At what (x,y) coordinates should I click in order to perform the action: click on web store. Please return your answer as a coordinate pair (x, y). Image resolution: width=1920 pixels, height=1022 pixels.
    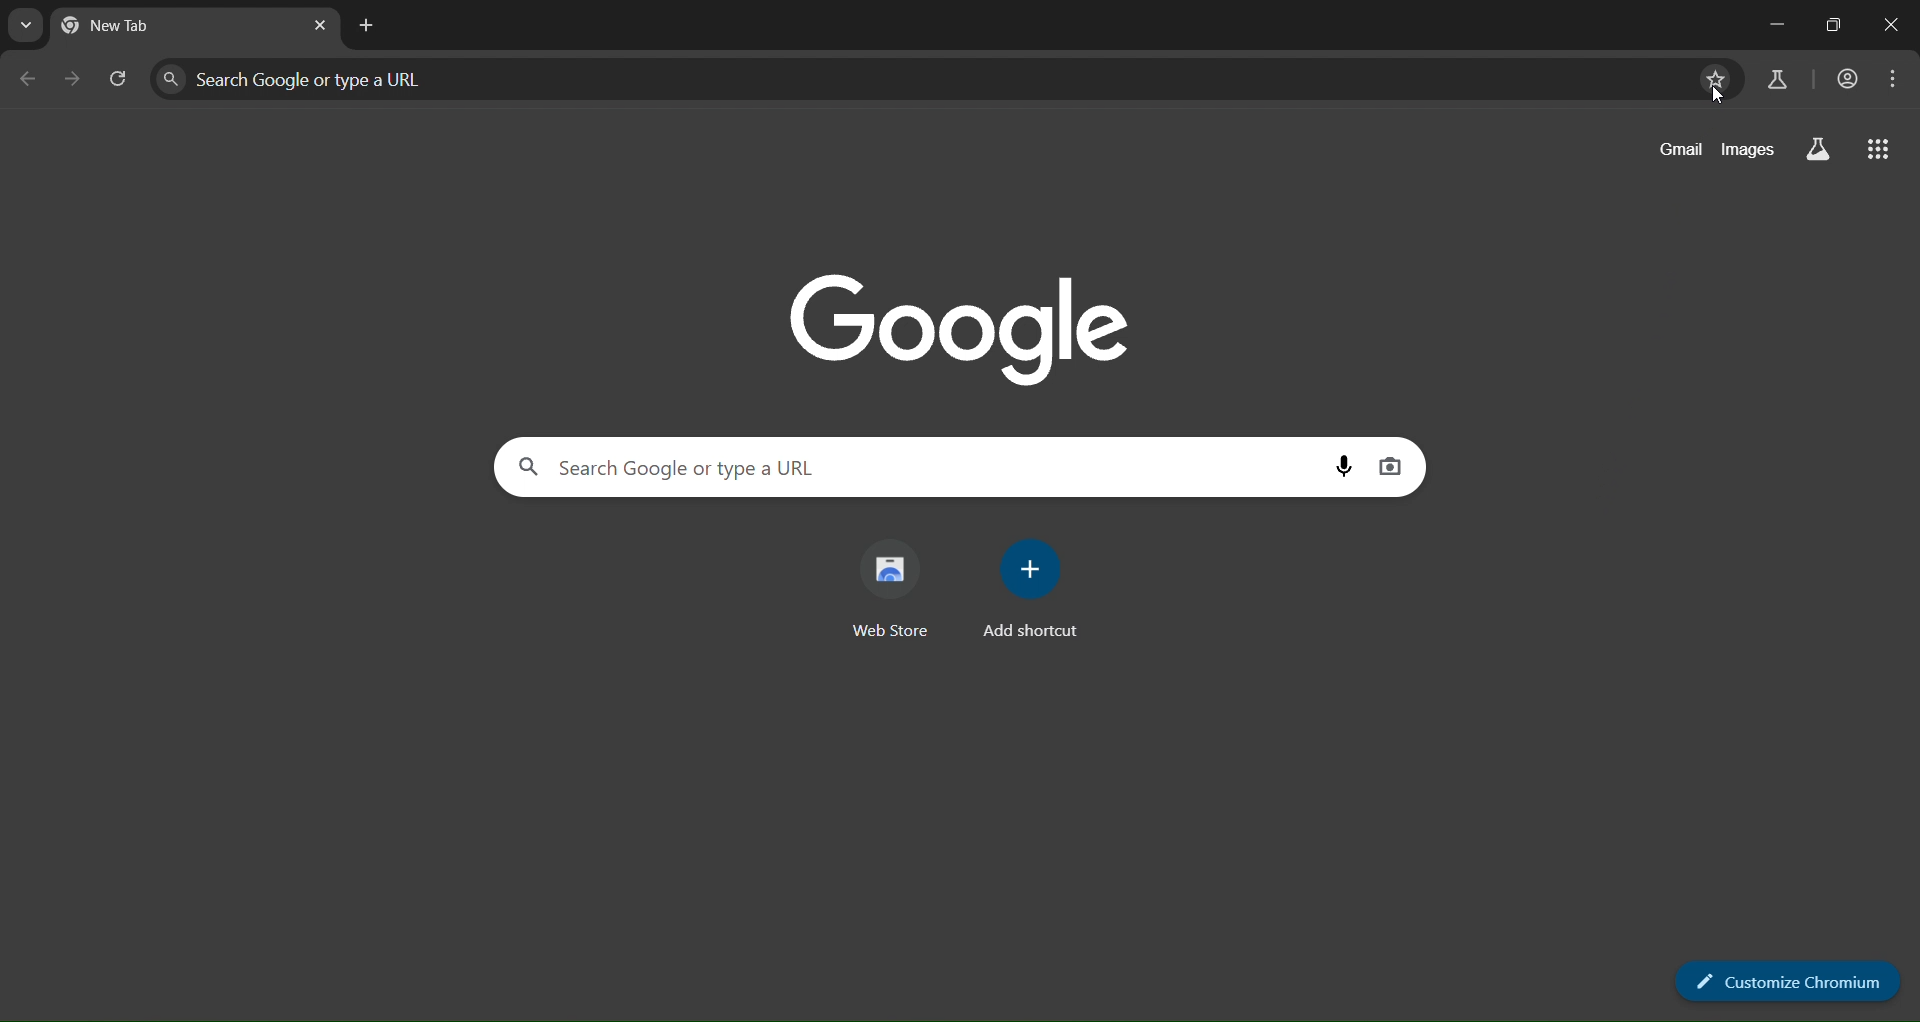
    Looking at the image, I should click on (893, 586).